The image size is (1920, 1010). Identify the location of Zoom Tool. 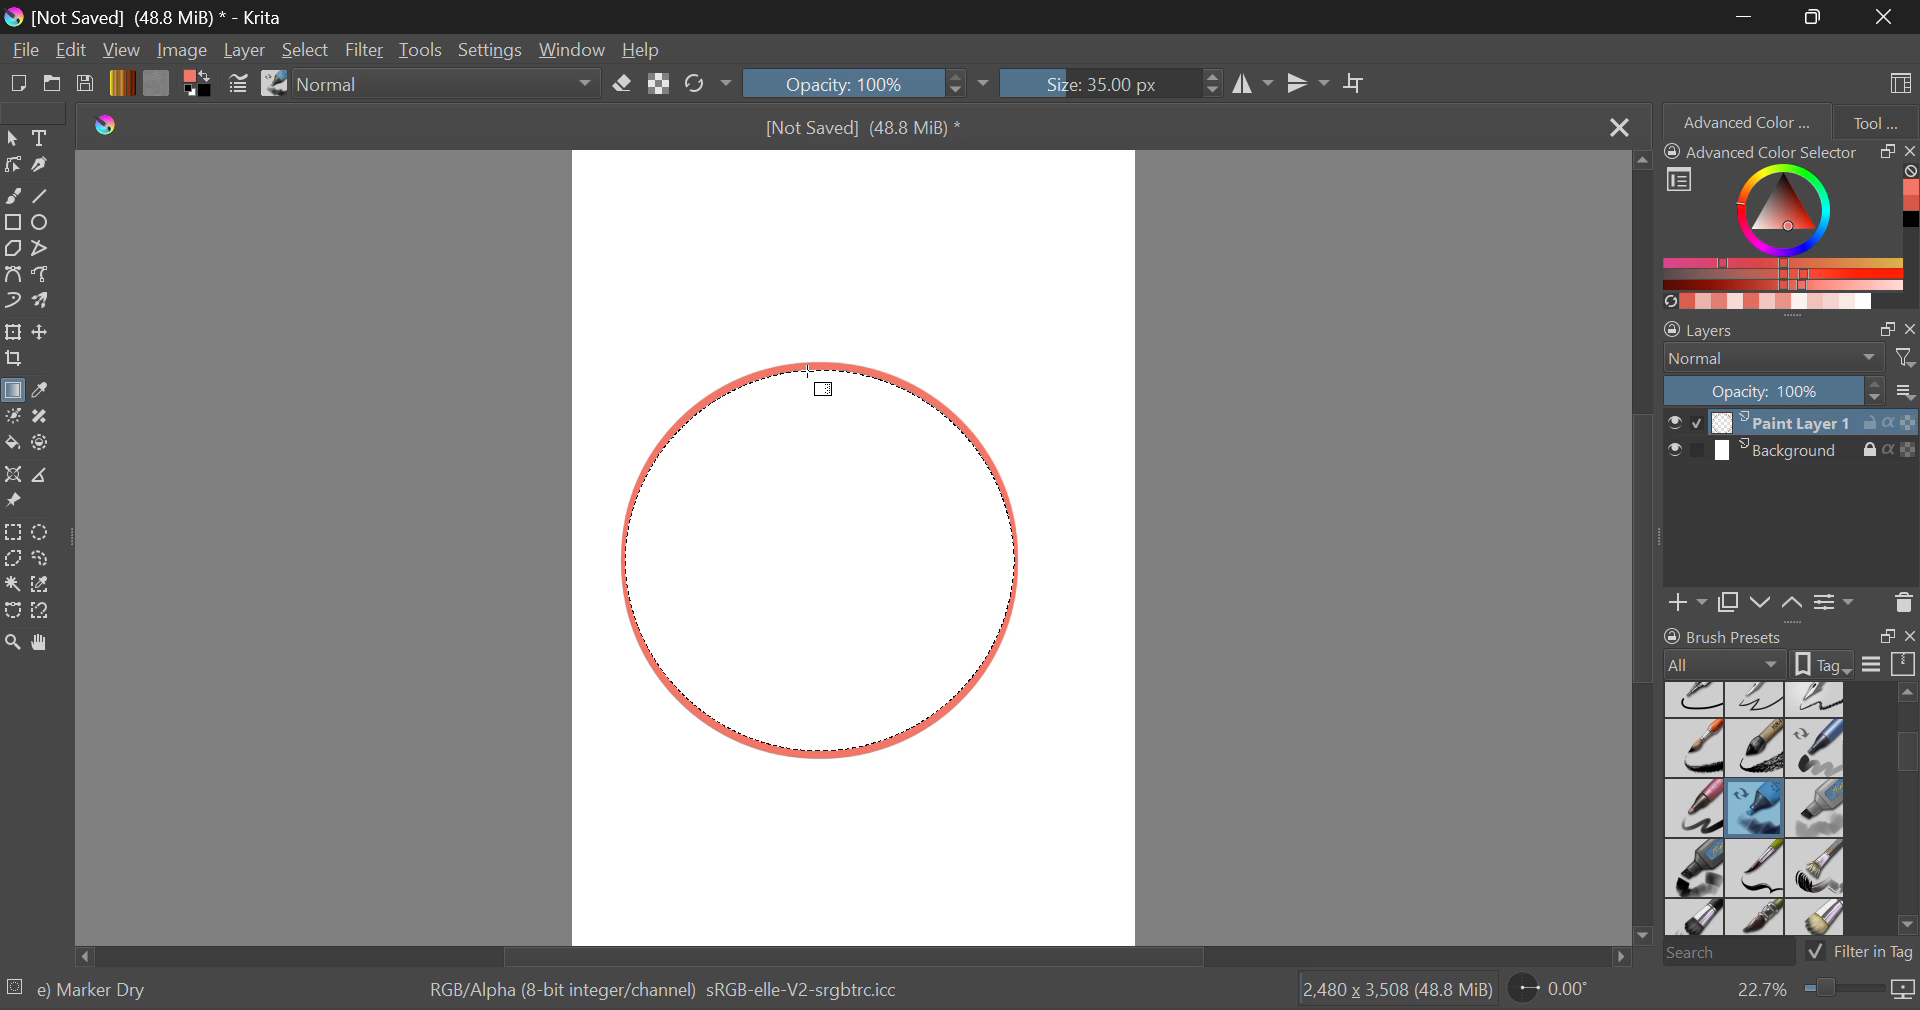
(13, 641).